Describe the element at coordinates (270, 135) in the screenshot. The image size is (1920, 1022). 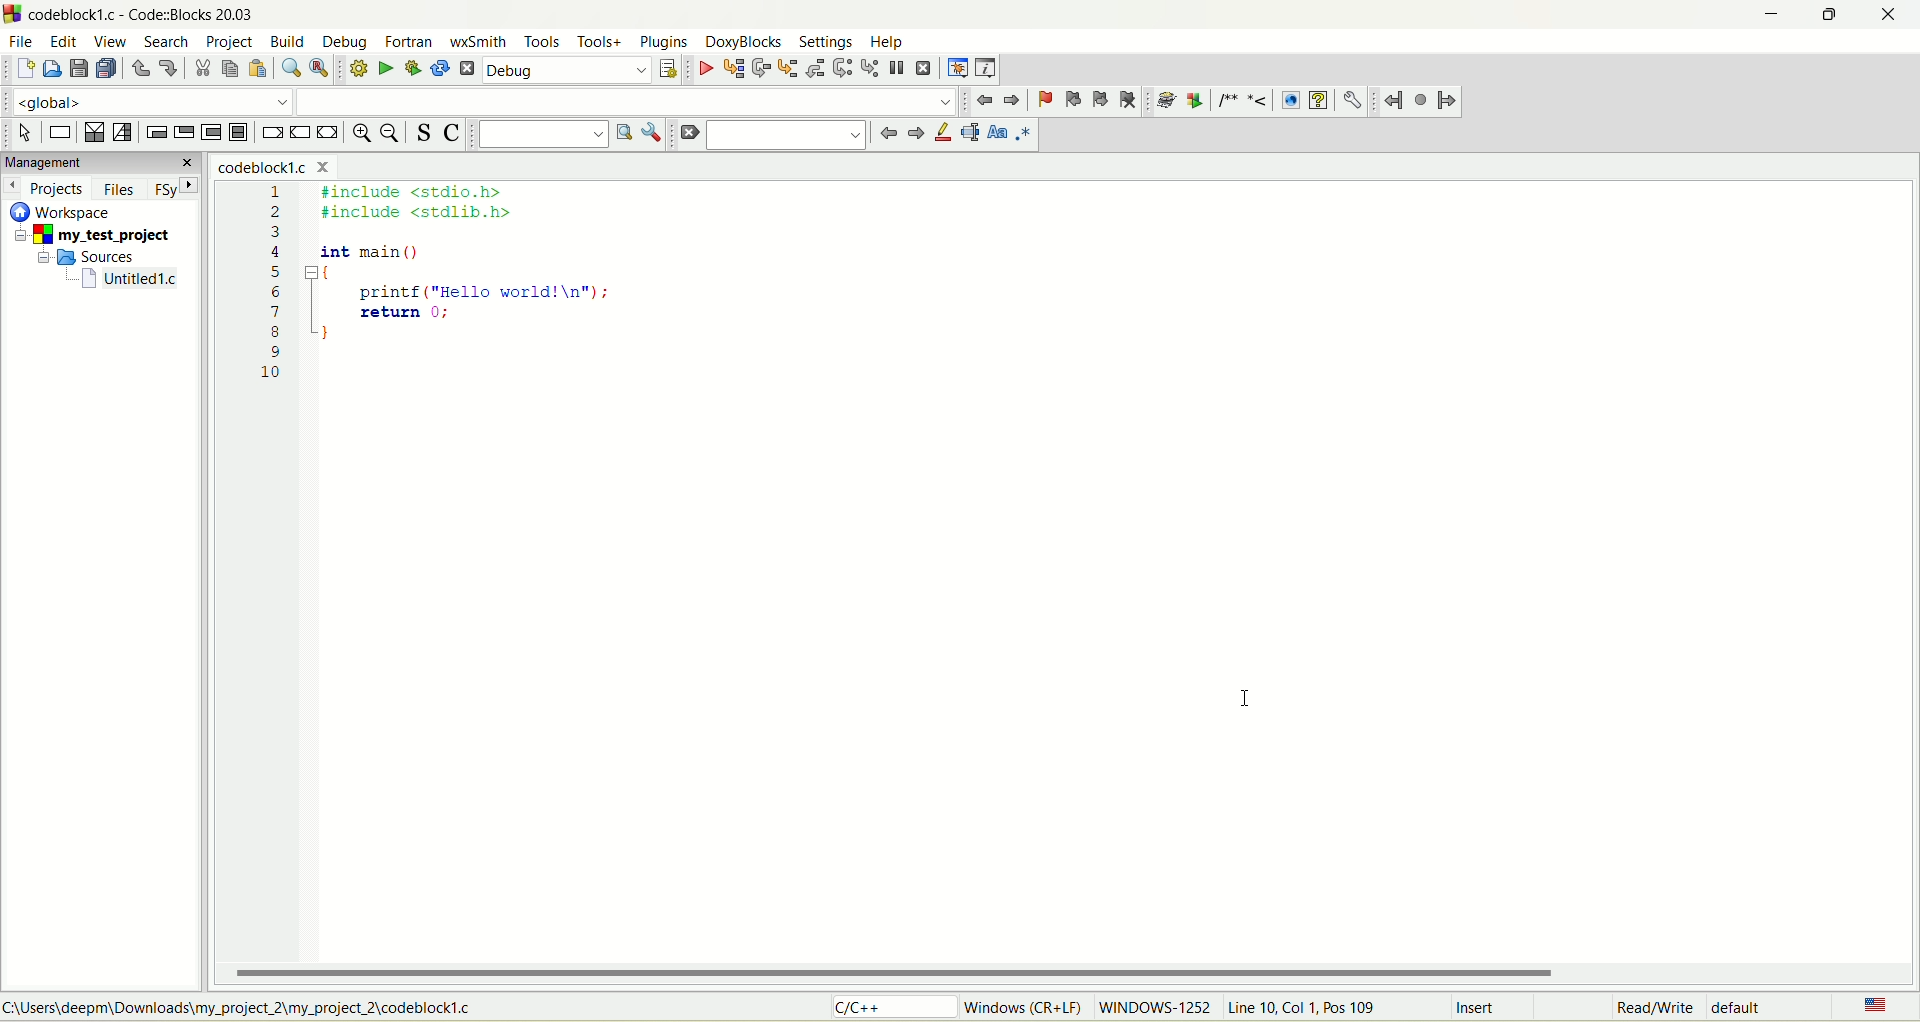
I see `break instruction` at that location.